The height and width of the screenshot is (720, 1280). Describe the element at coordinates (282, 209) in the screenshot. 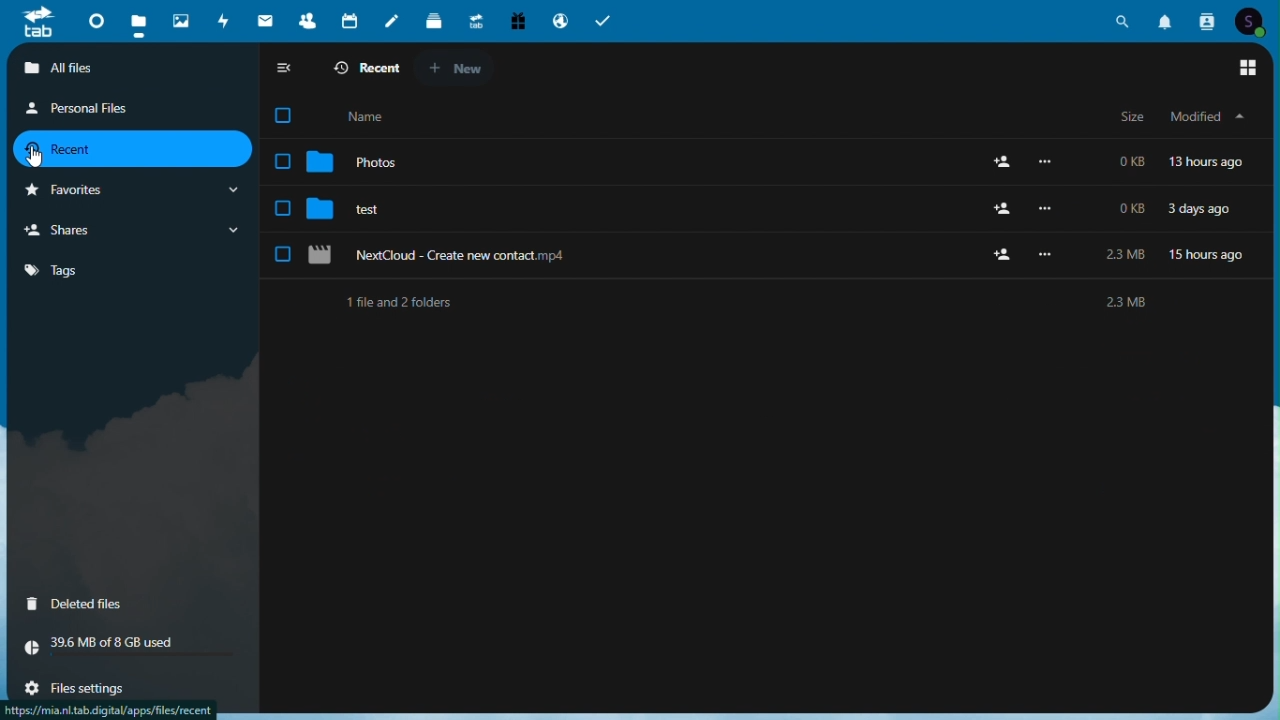

I see `checkbox` at that location.